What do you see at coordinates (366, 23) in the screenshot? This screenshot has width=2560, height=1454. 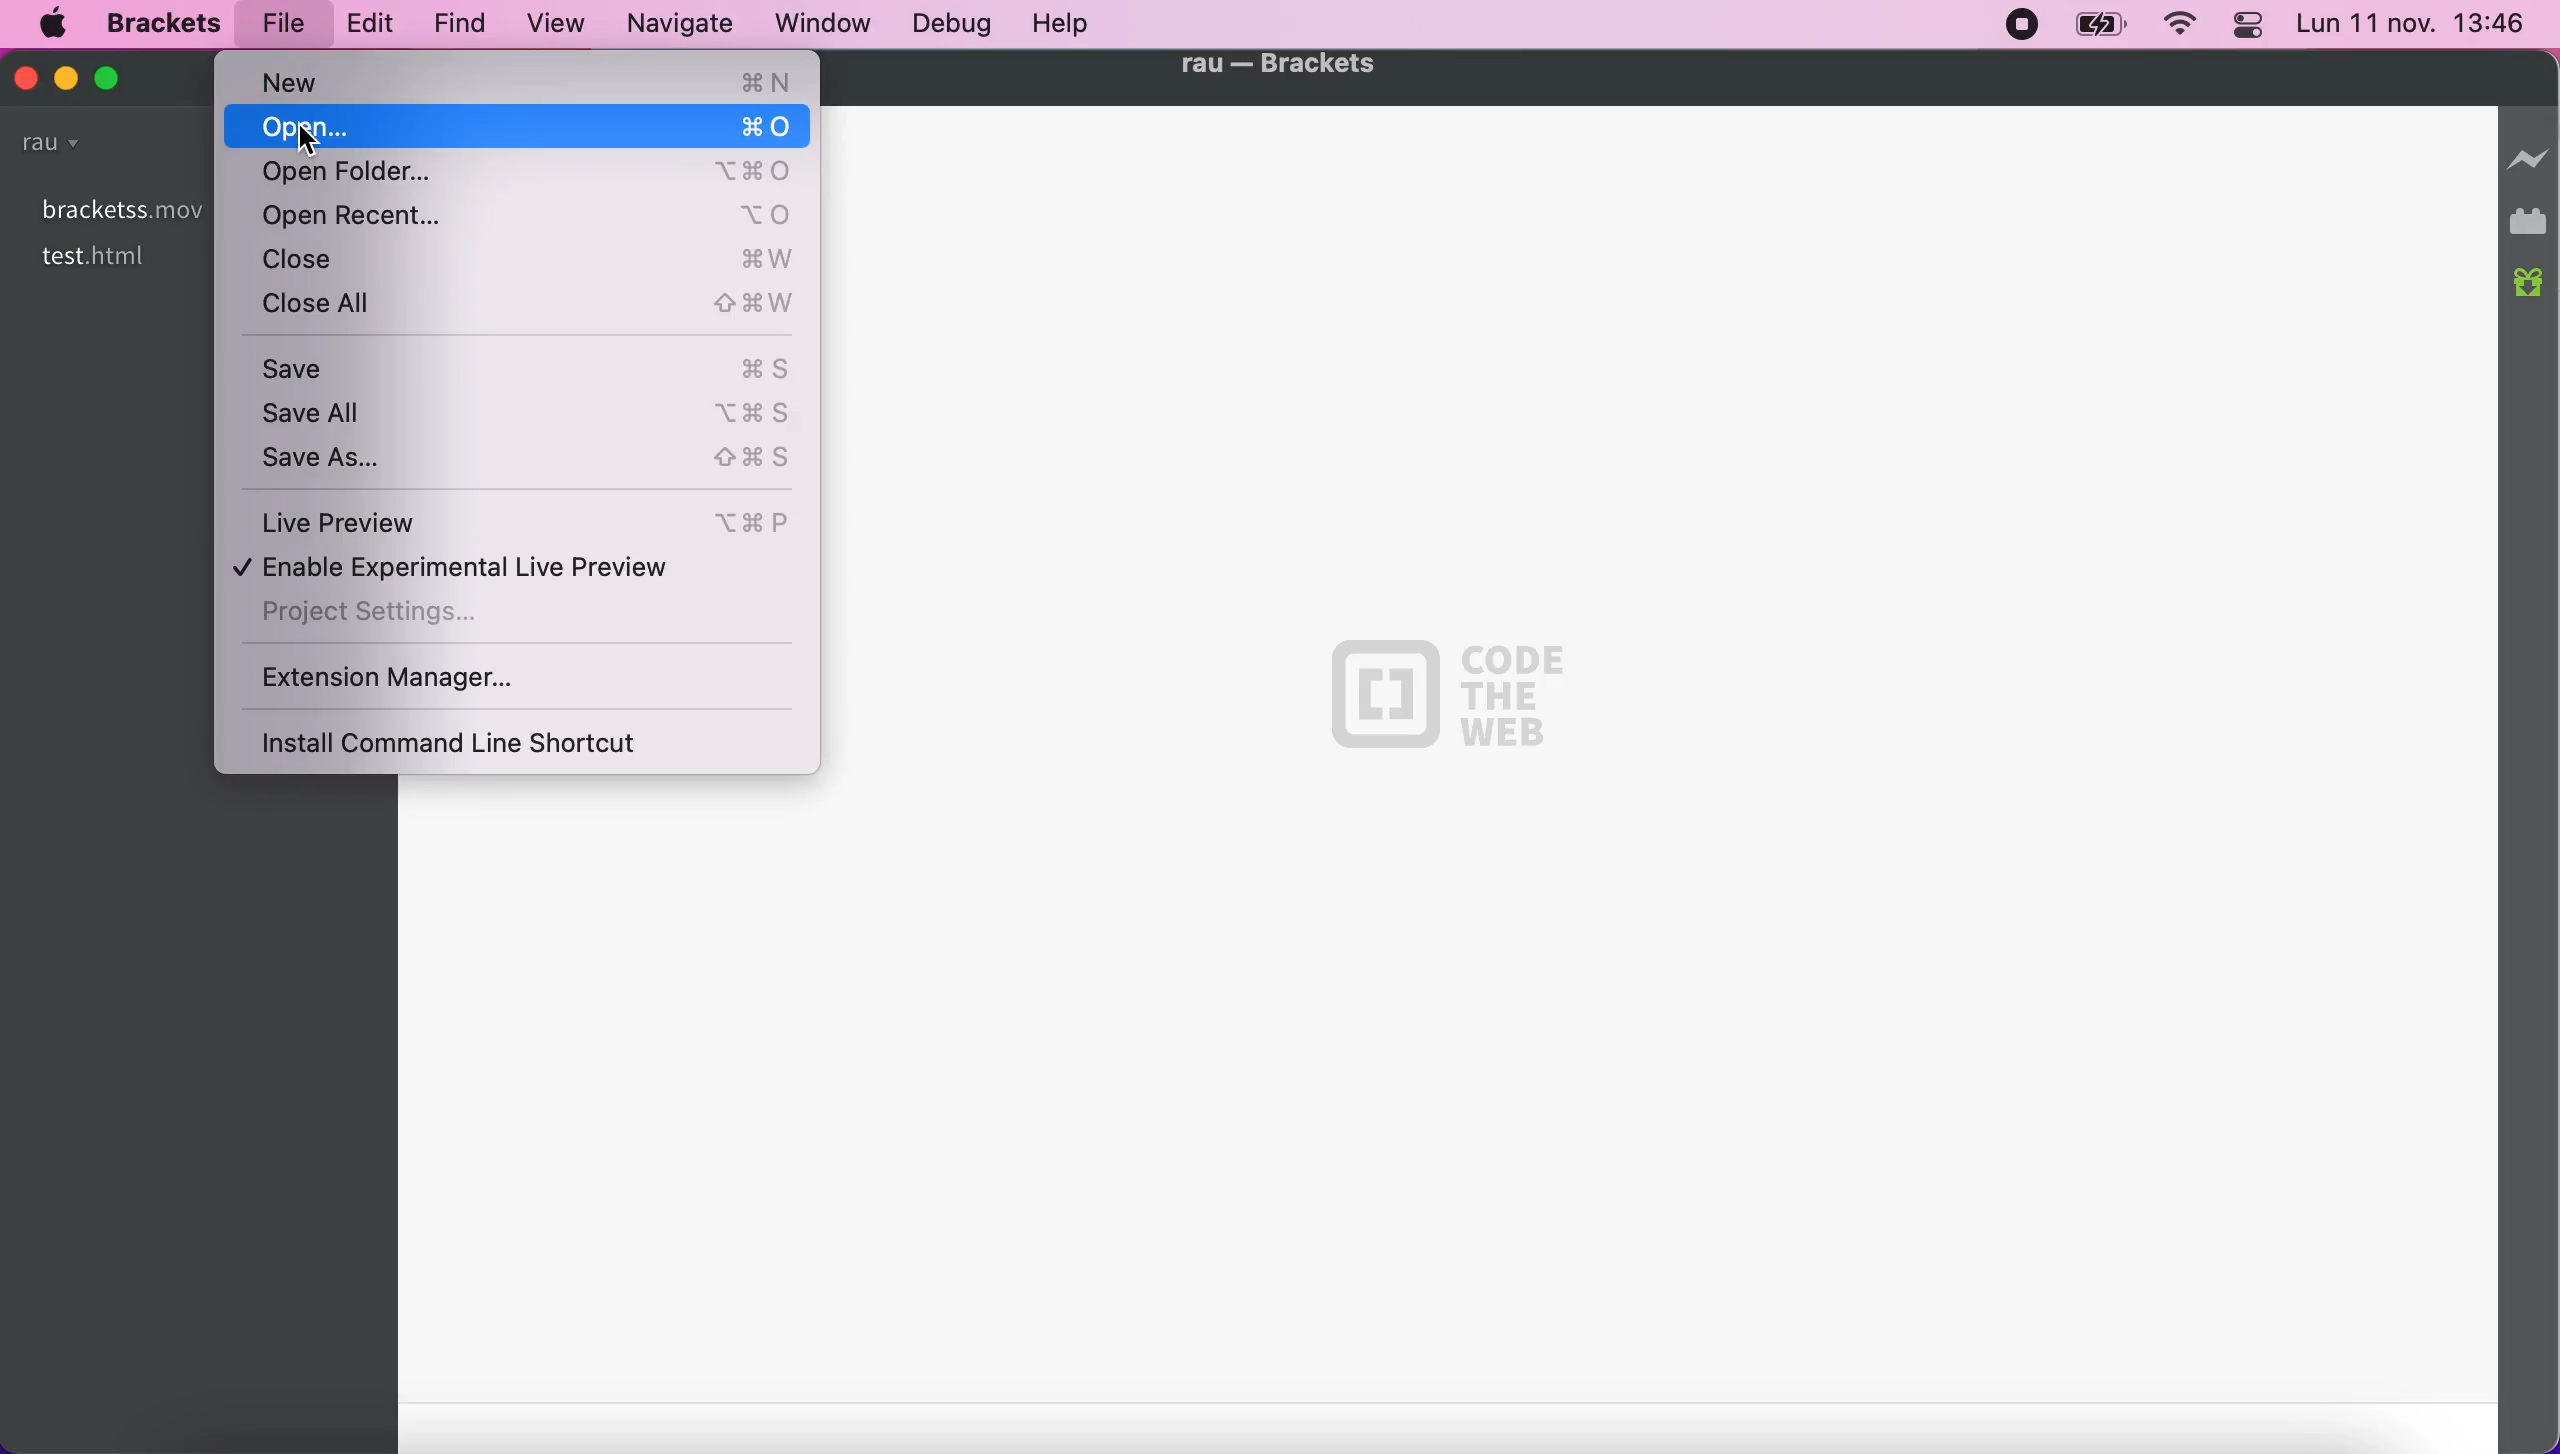 I see `edit` at bounding box center [366, 23].